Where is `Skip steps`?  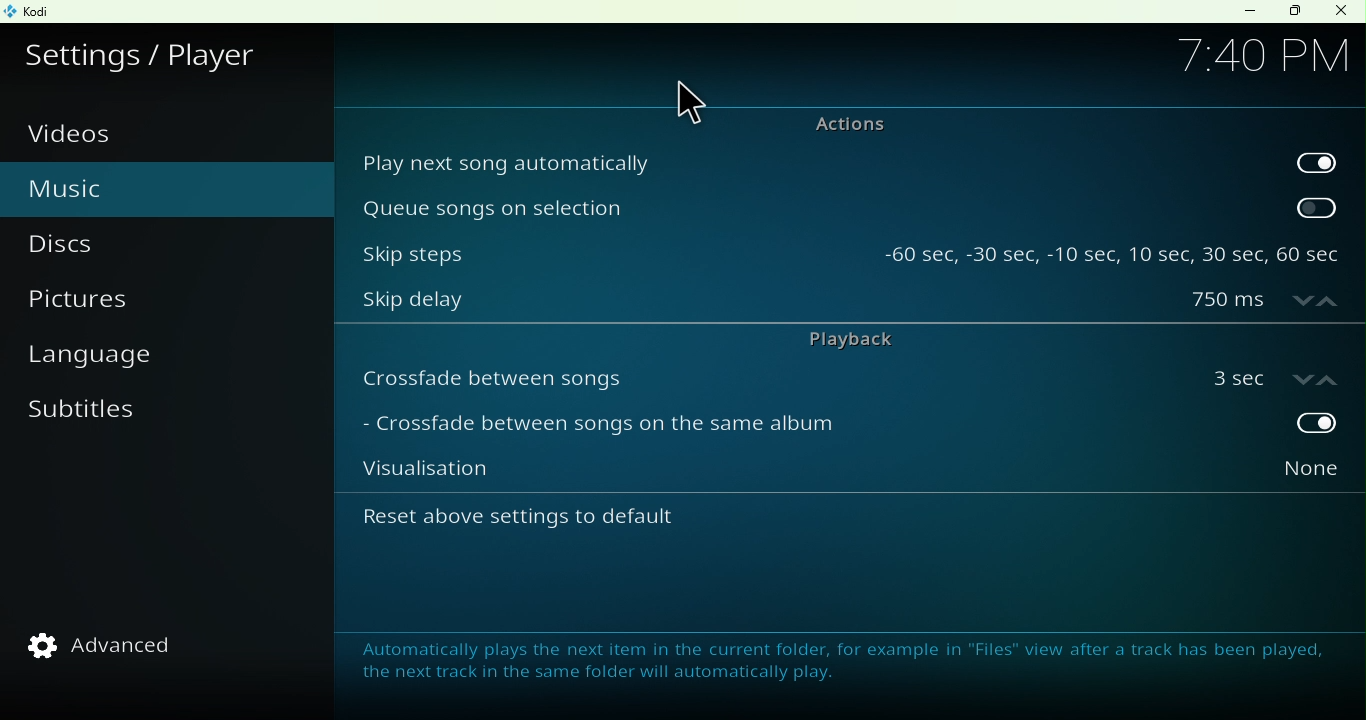
Skip steps is located at coordinates (606, 248).